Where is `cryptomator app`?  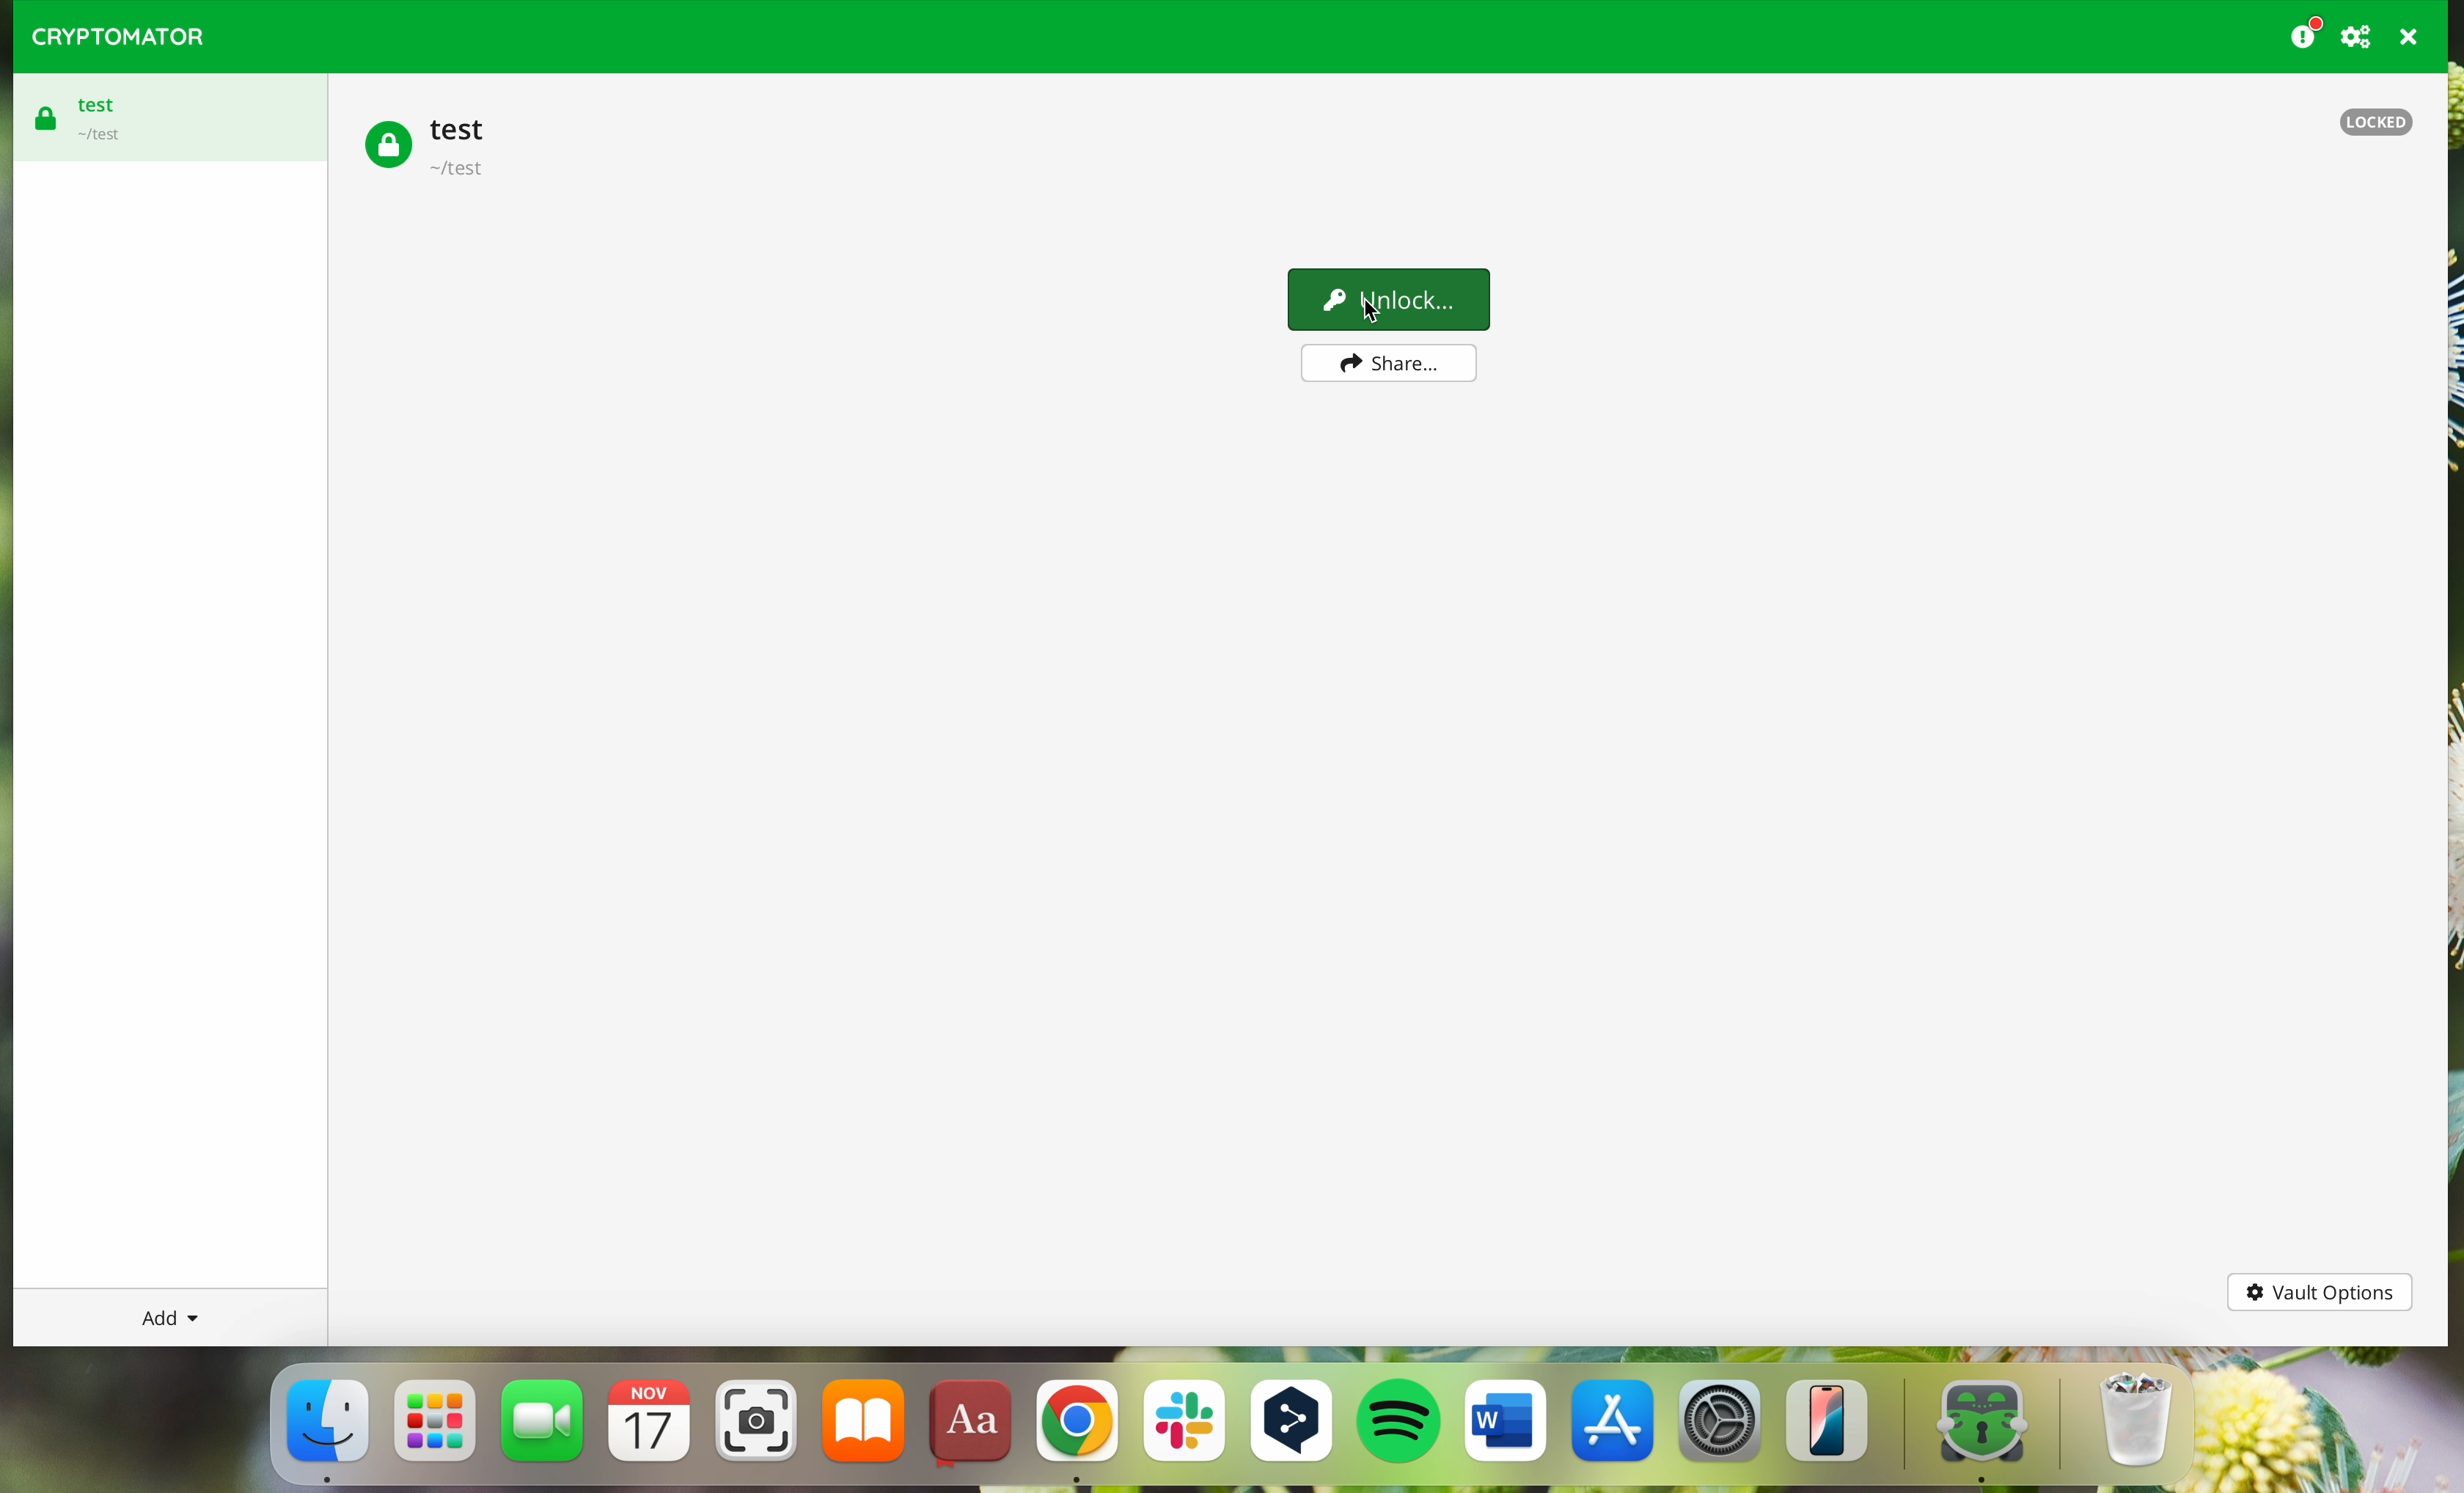 cryptomator app is located at coordinates (1968, 1427).